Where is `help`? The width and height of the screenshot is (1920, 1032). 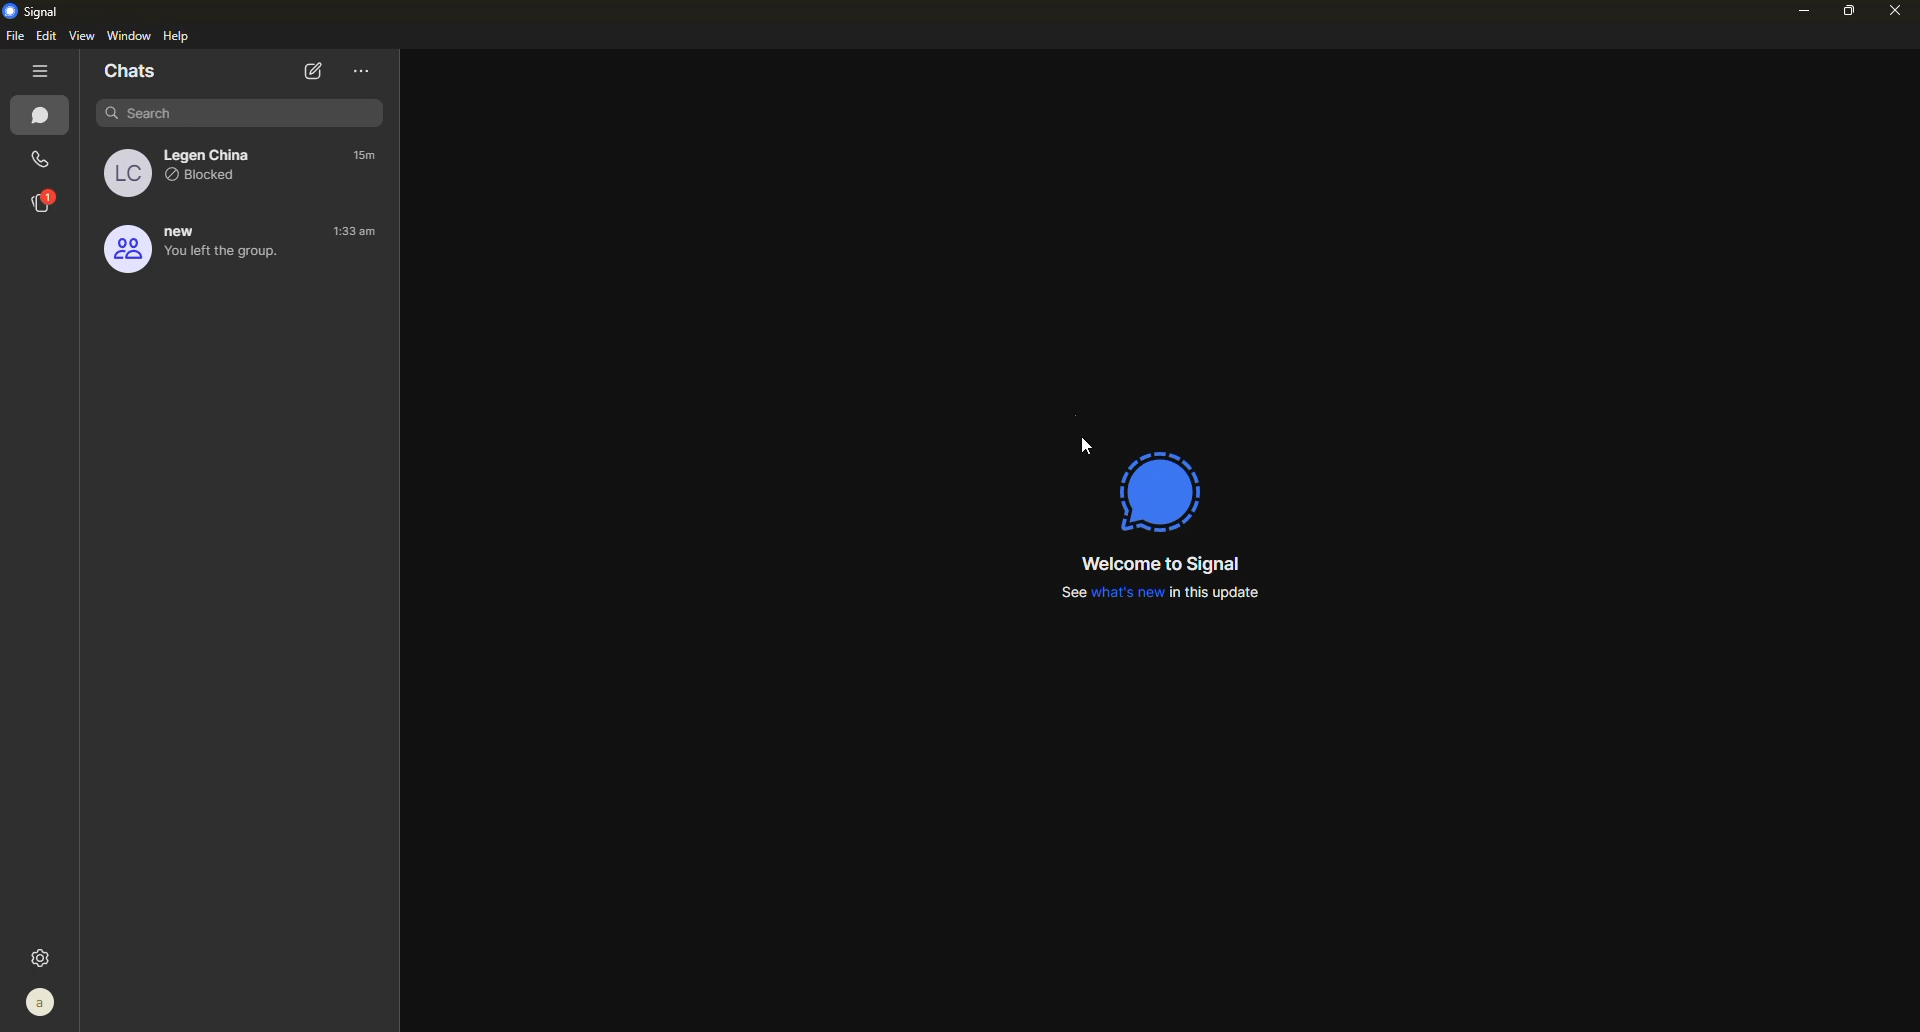 help is located at coordinates (180, 37).